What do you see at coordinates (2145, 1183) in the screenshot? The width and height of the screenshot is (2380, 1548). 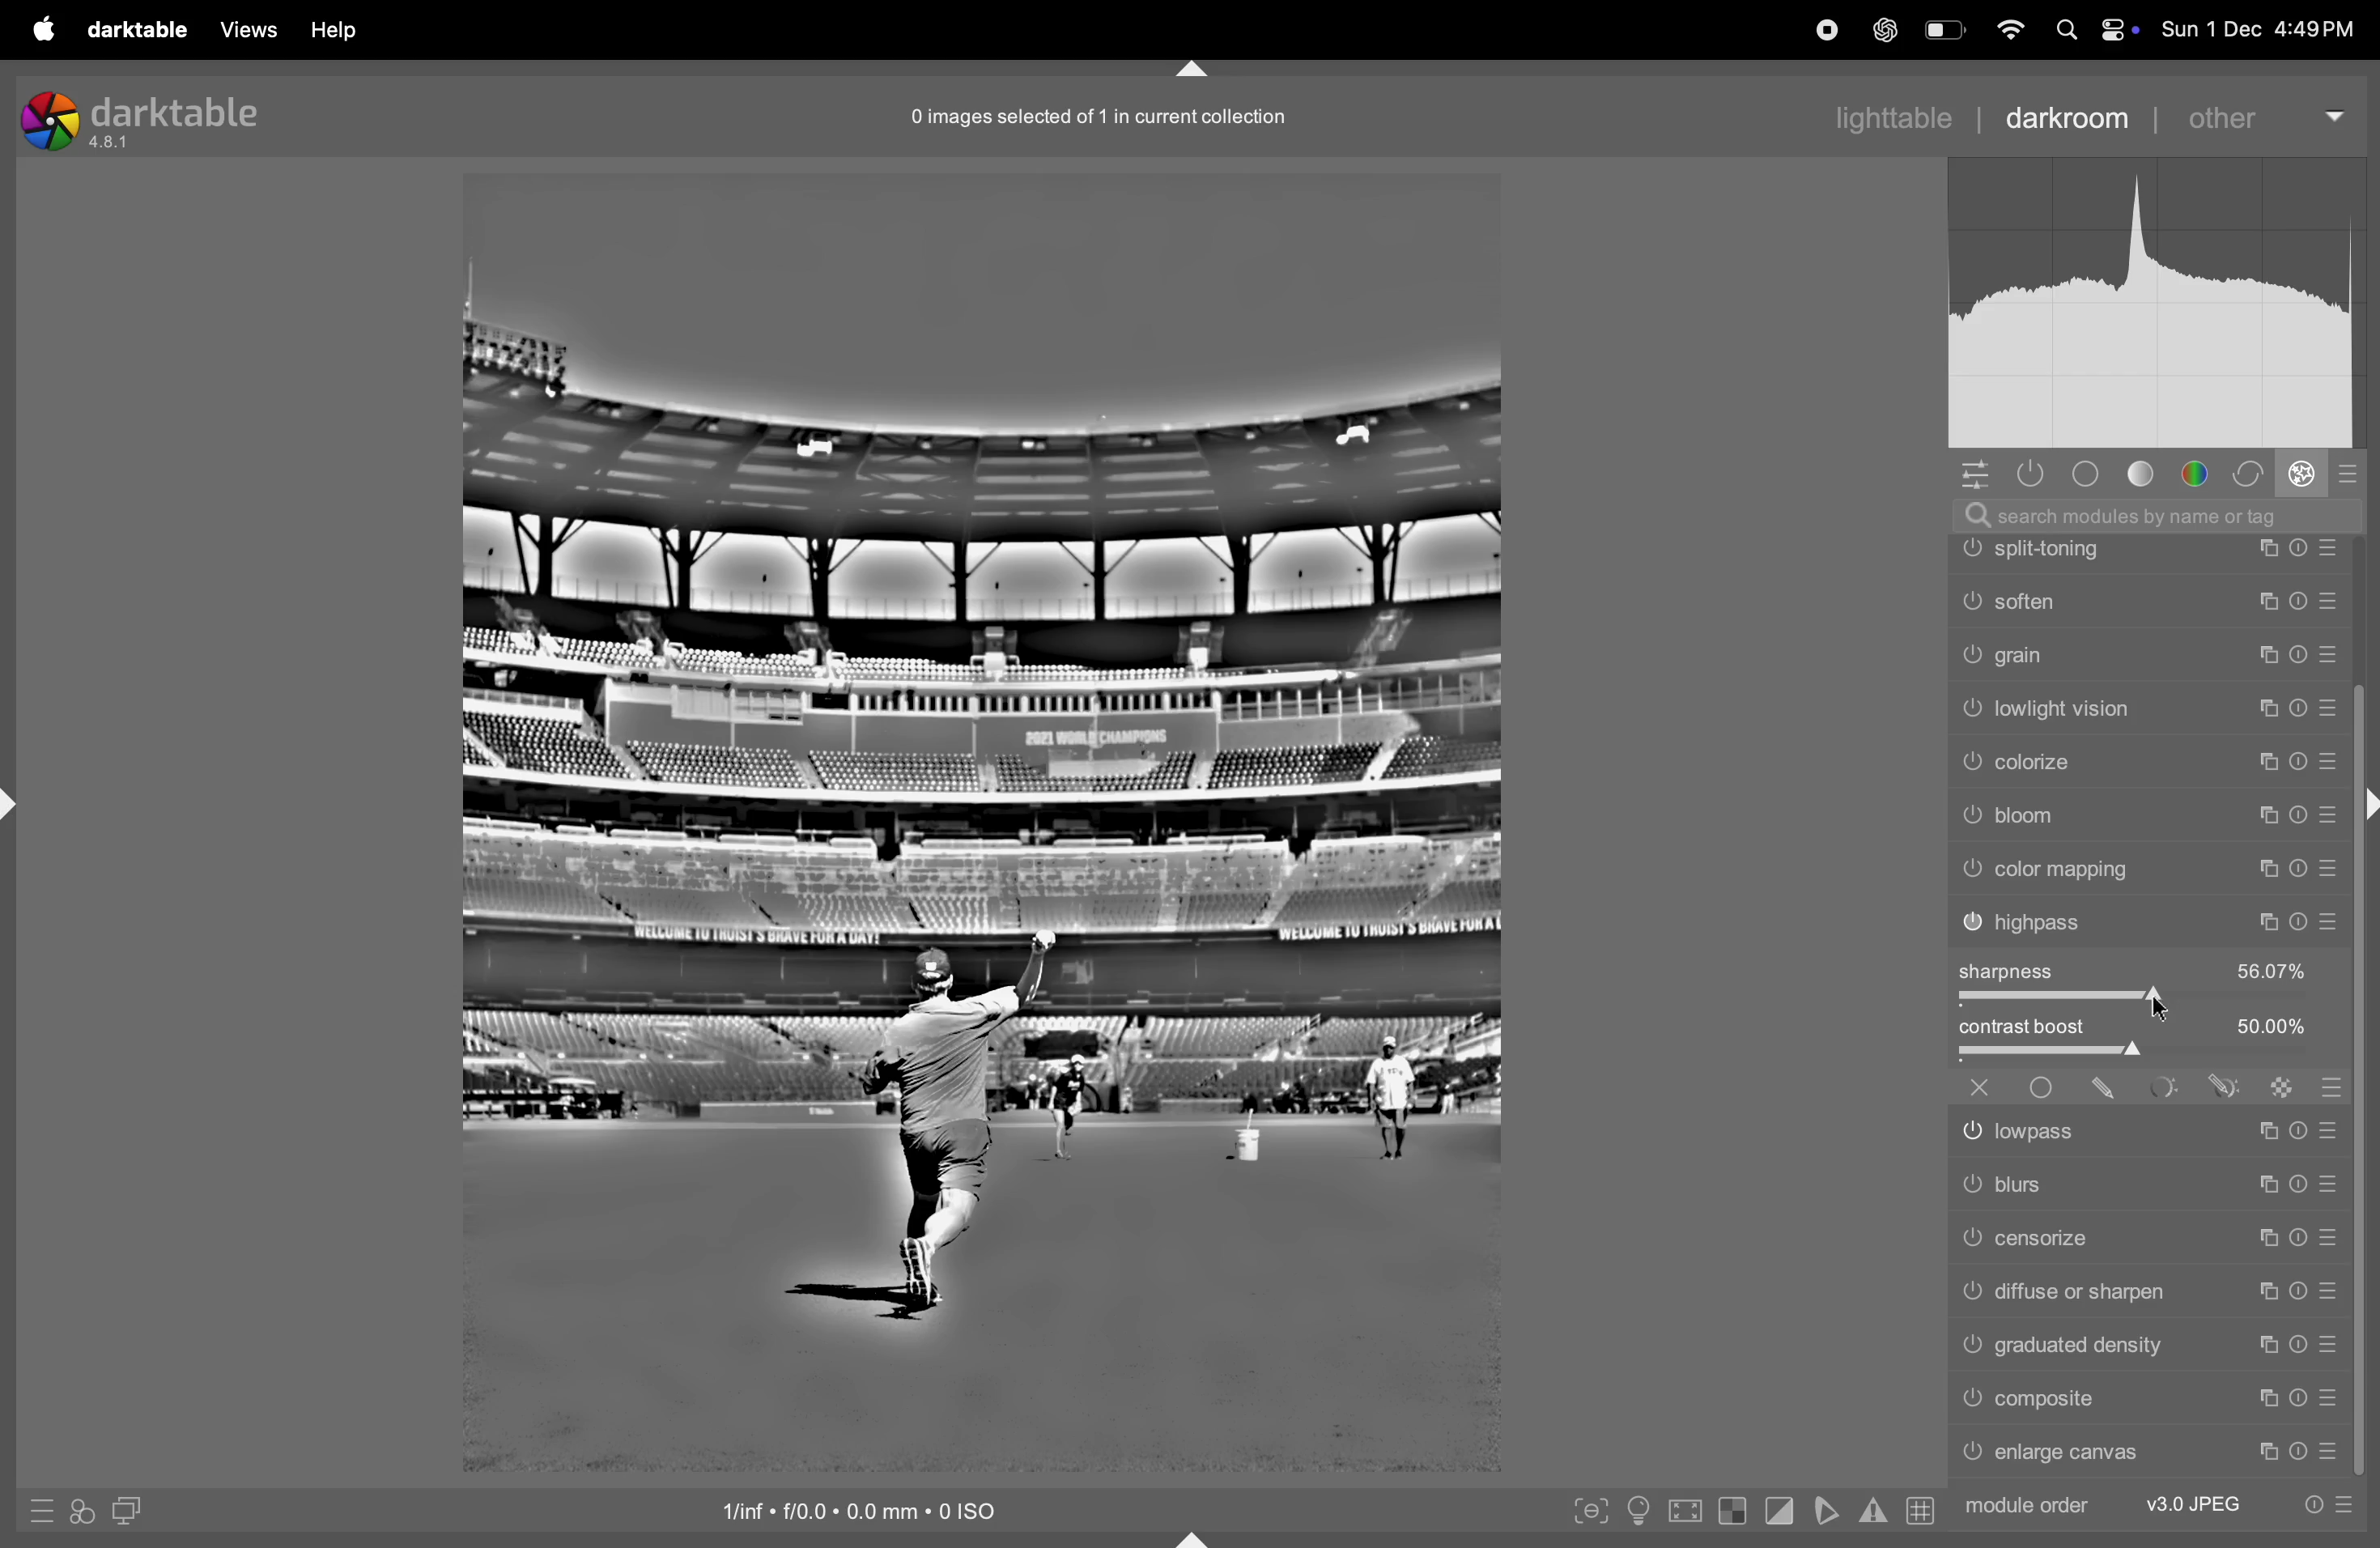 I see `blurs` at bounding box center [2145, 1183].